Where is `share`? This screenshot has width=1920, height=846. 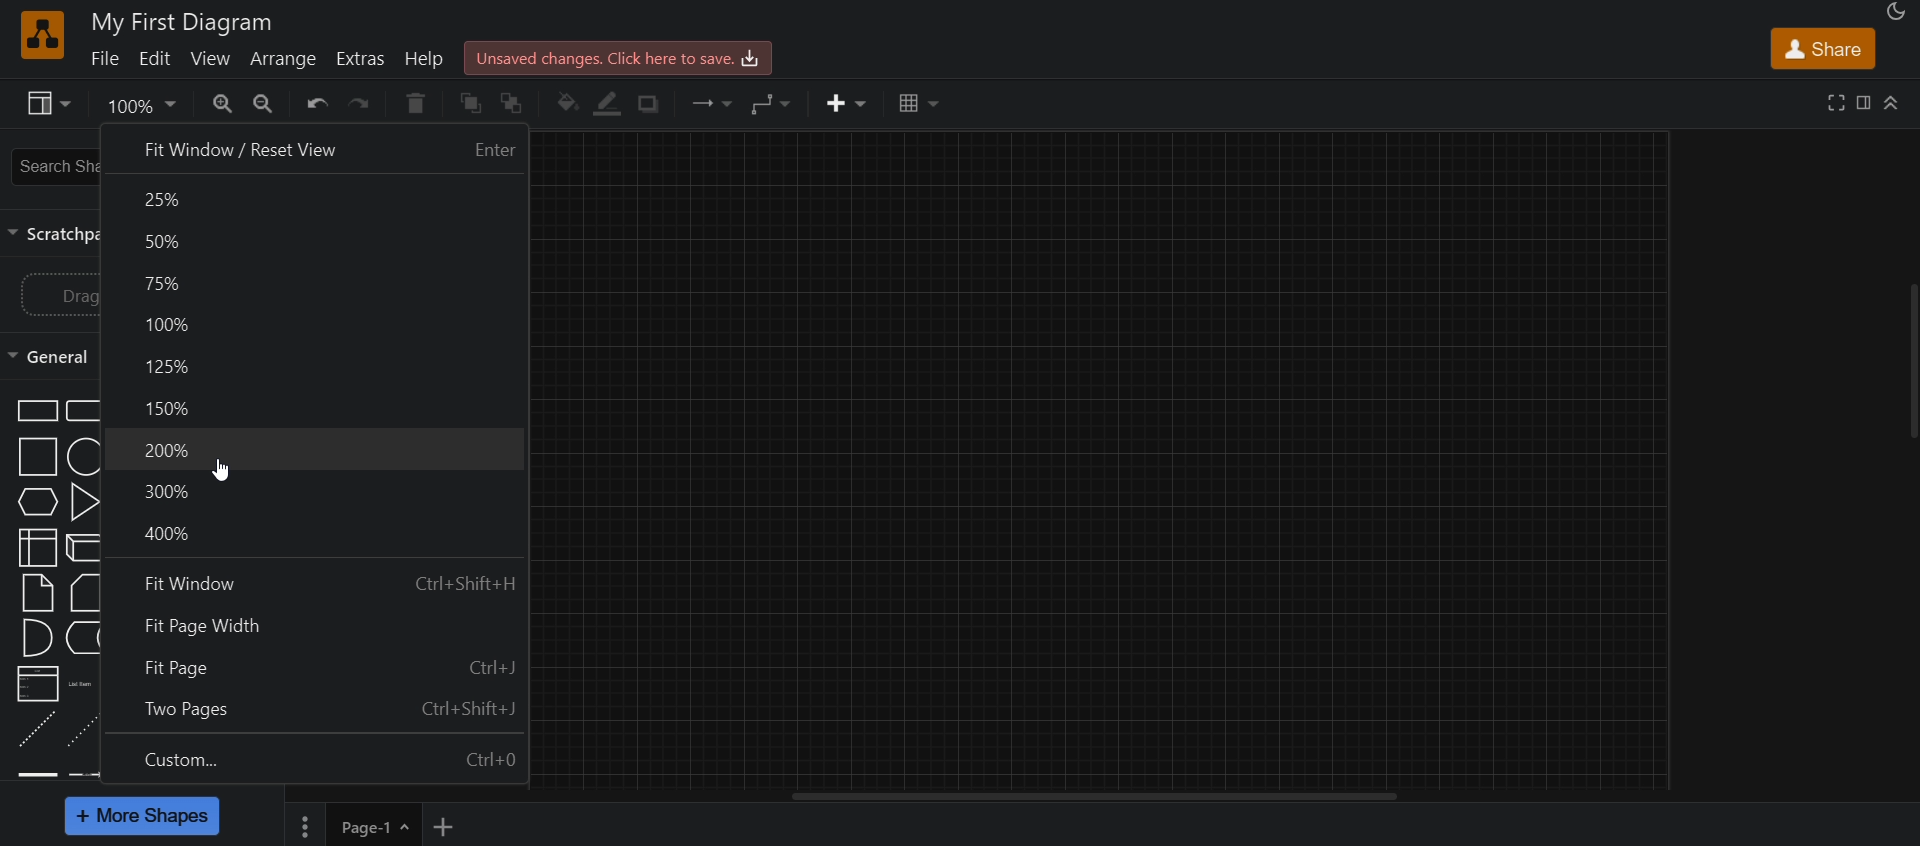 share is located at coordinates (1821, 48).